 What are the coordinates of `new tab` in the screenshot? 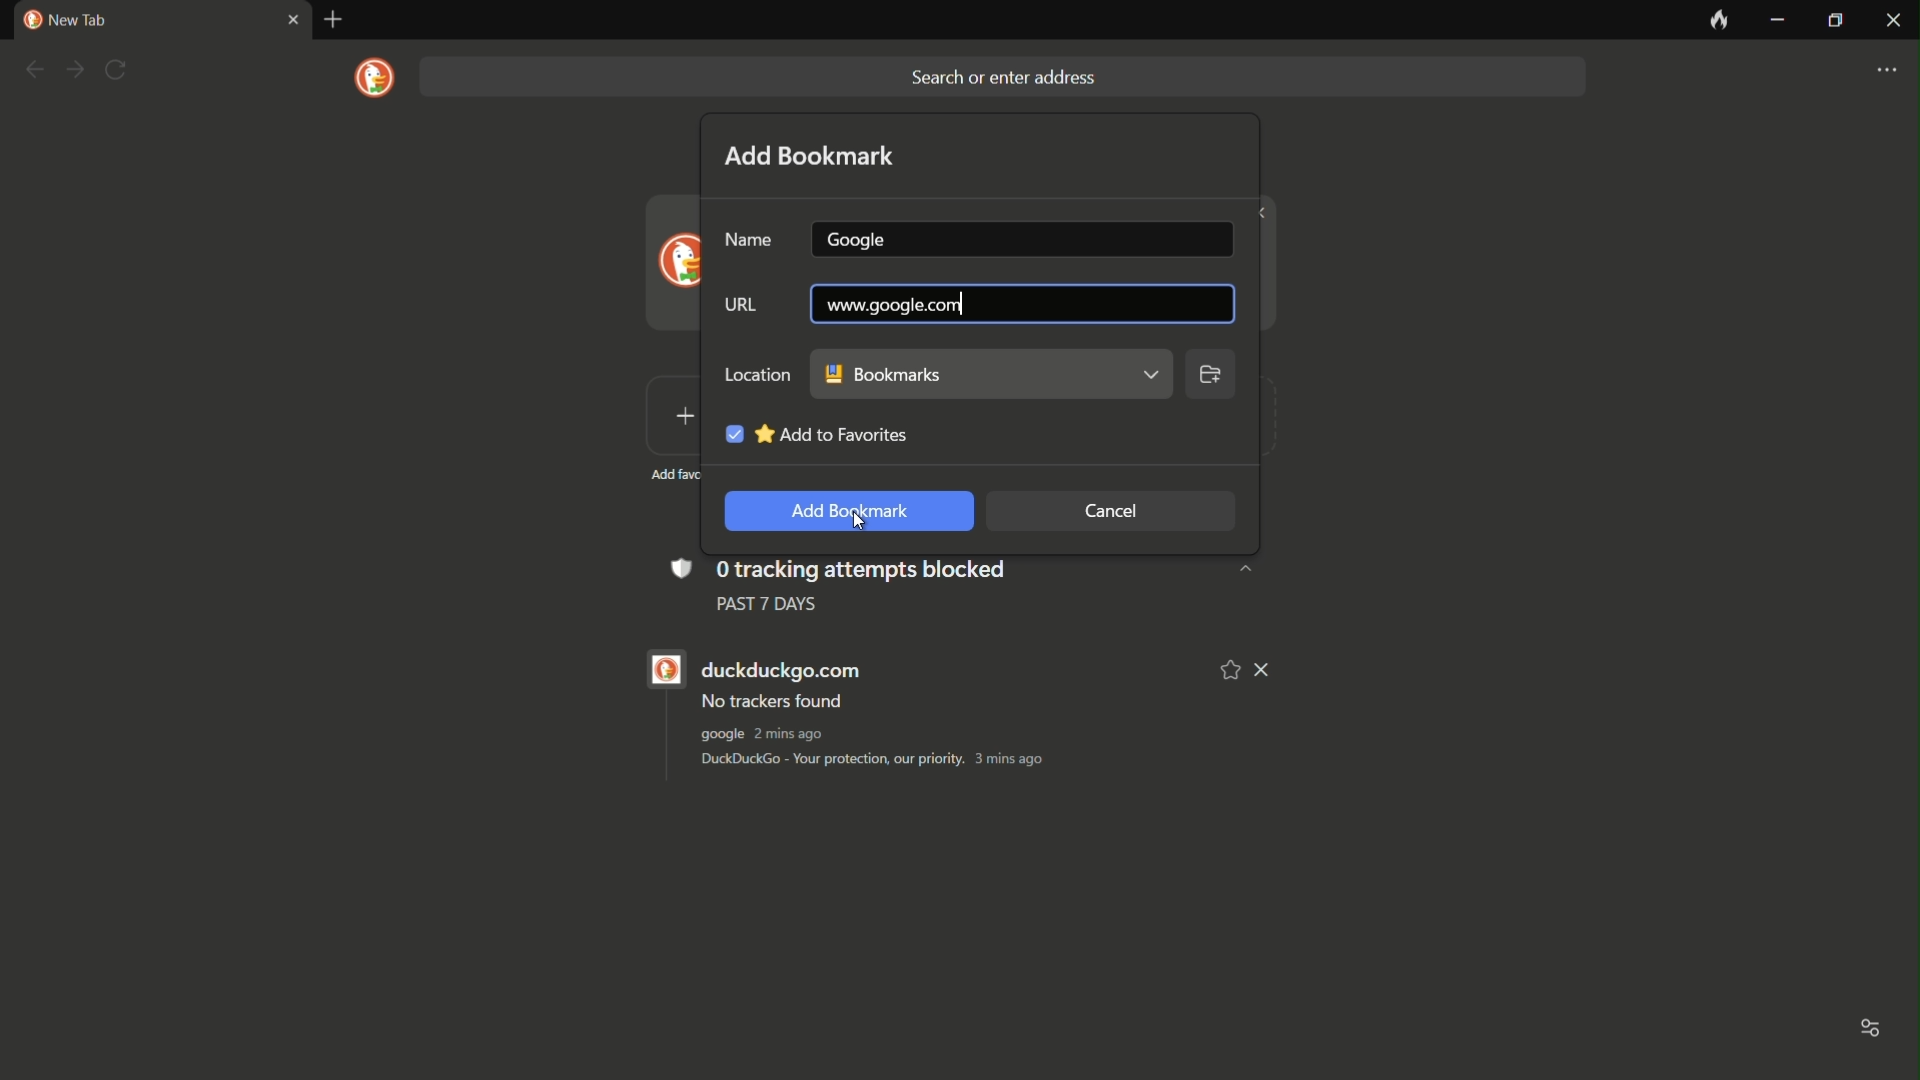 It's located at (65, 20).